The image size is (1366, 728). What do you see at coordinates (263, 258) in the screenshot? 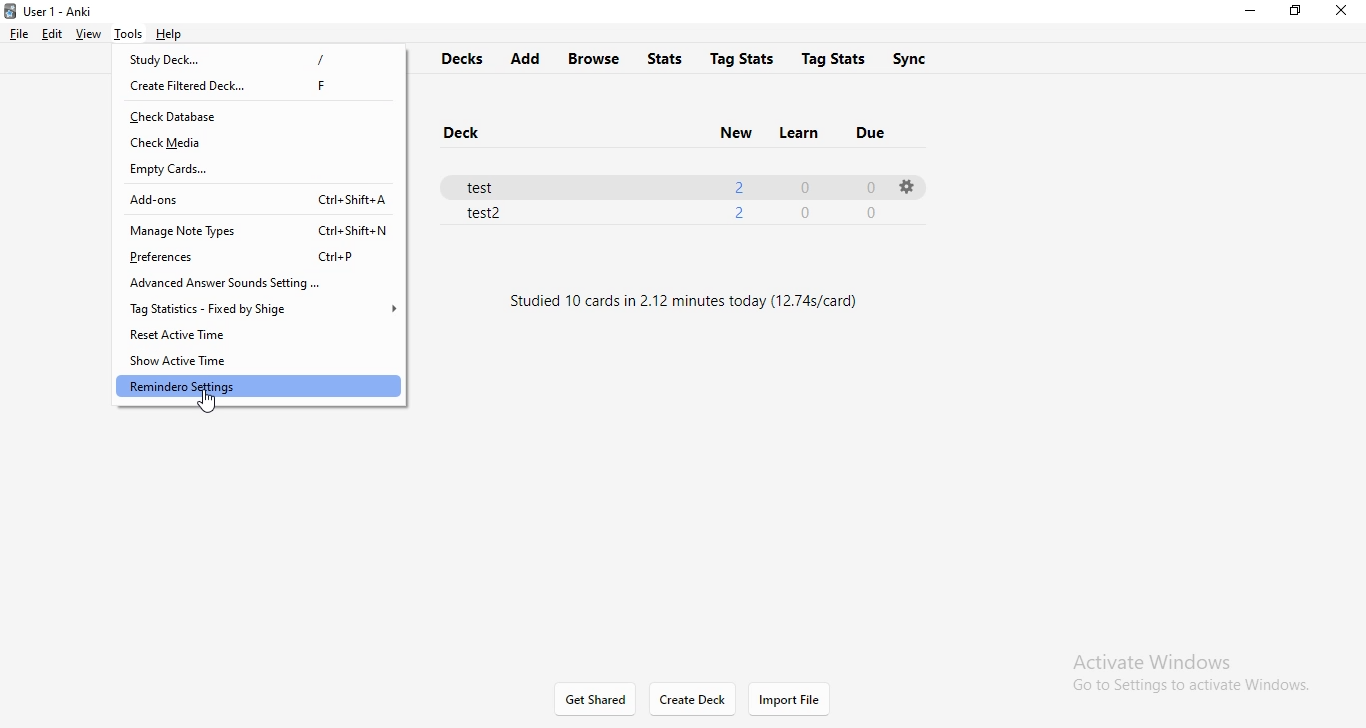
I see `preference` at bounding box center [263, 258].